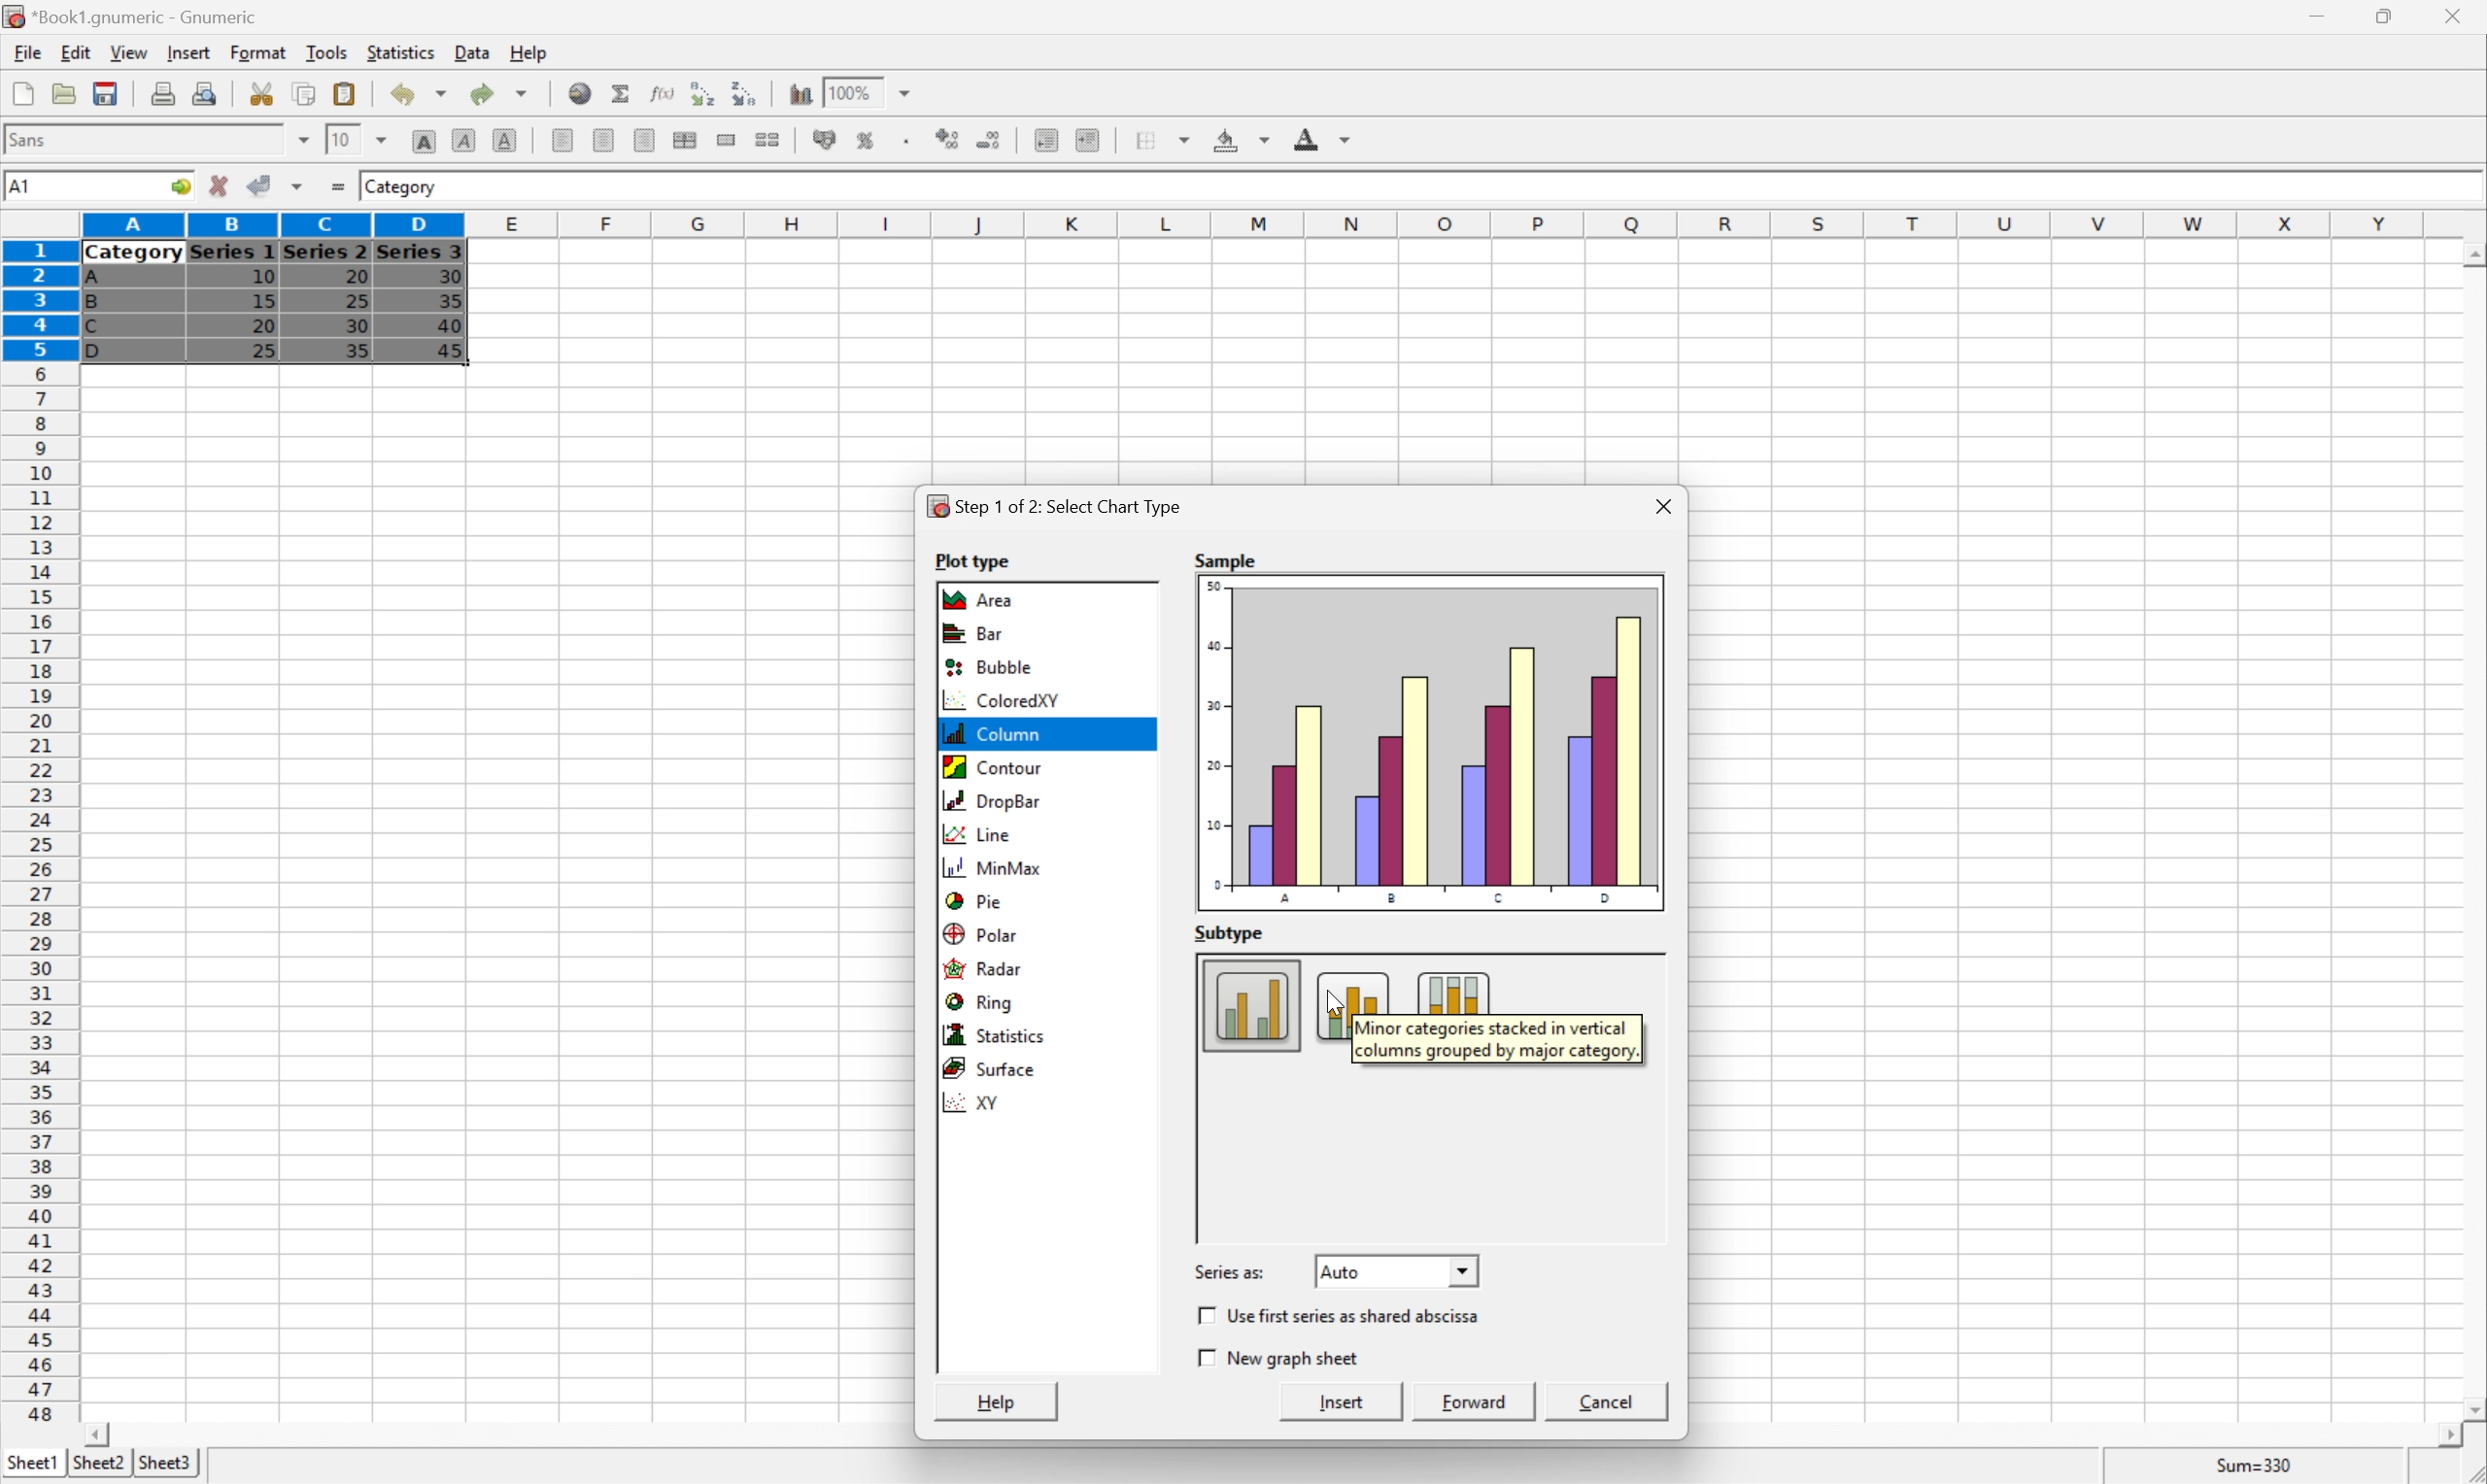  Describe the element at coordinates (92, 303) in the screenshot. I see `B` at that location.